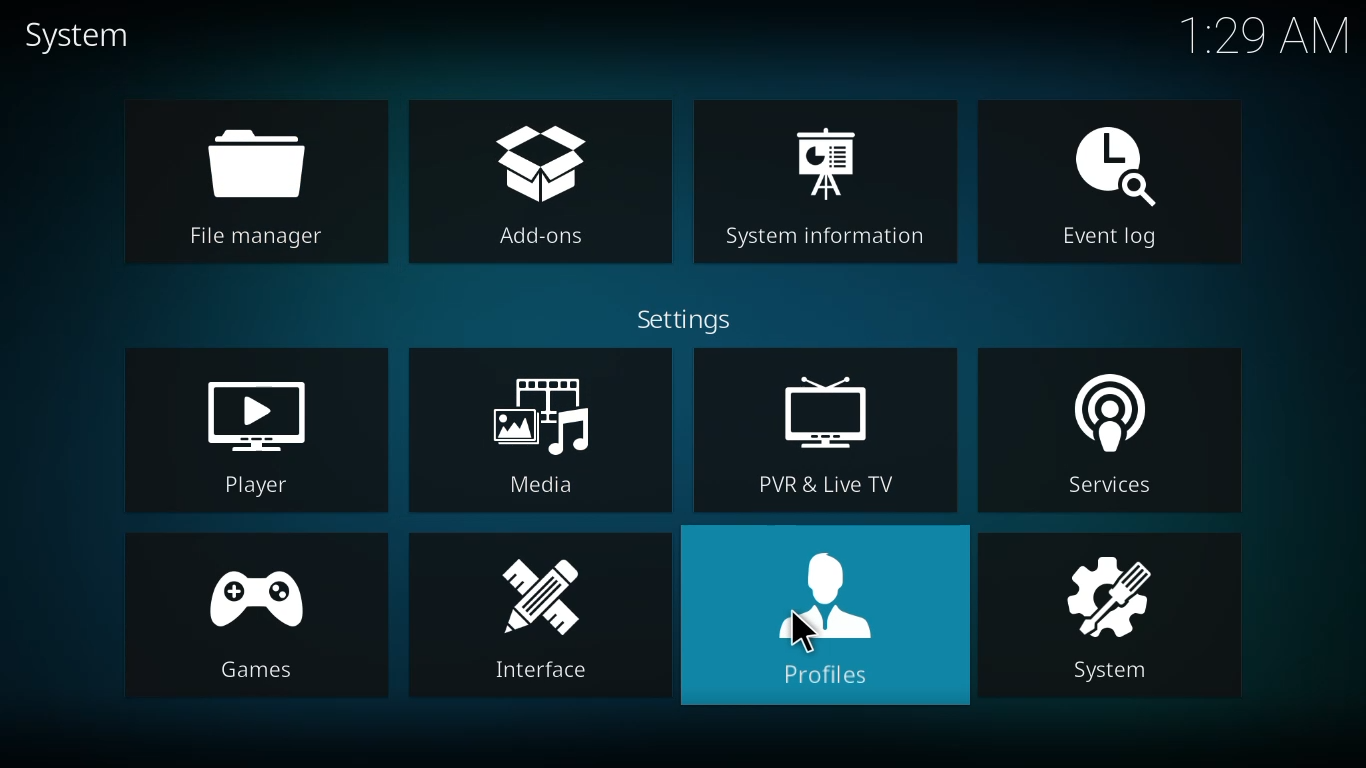 This screenshot has width=1366, height=768. I want to click on player, so click(262, 434).